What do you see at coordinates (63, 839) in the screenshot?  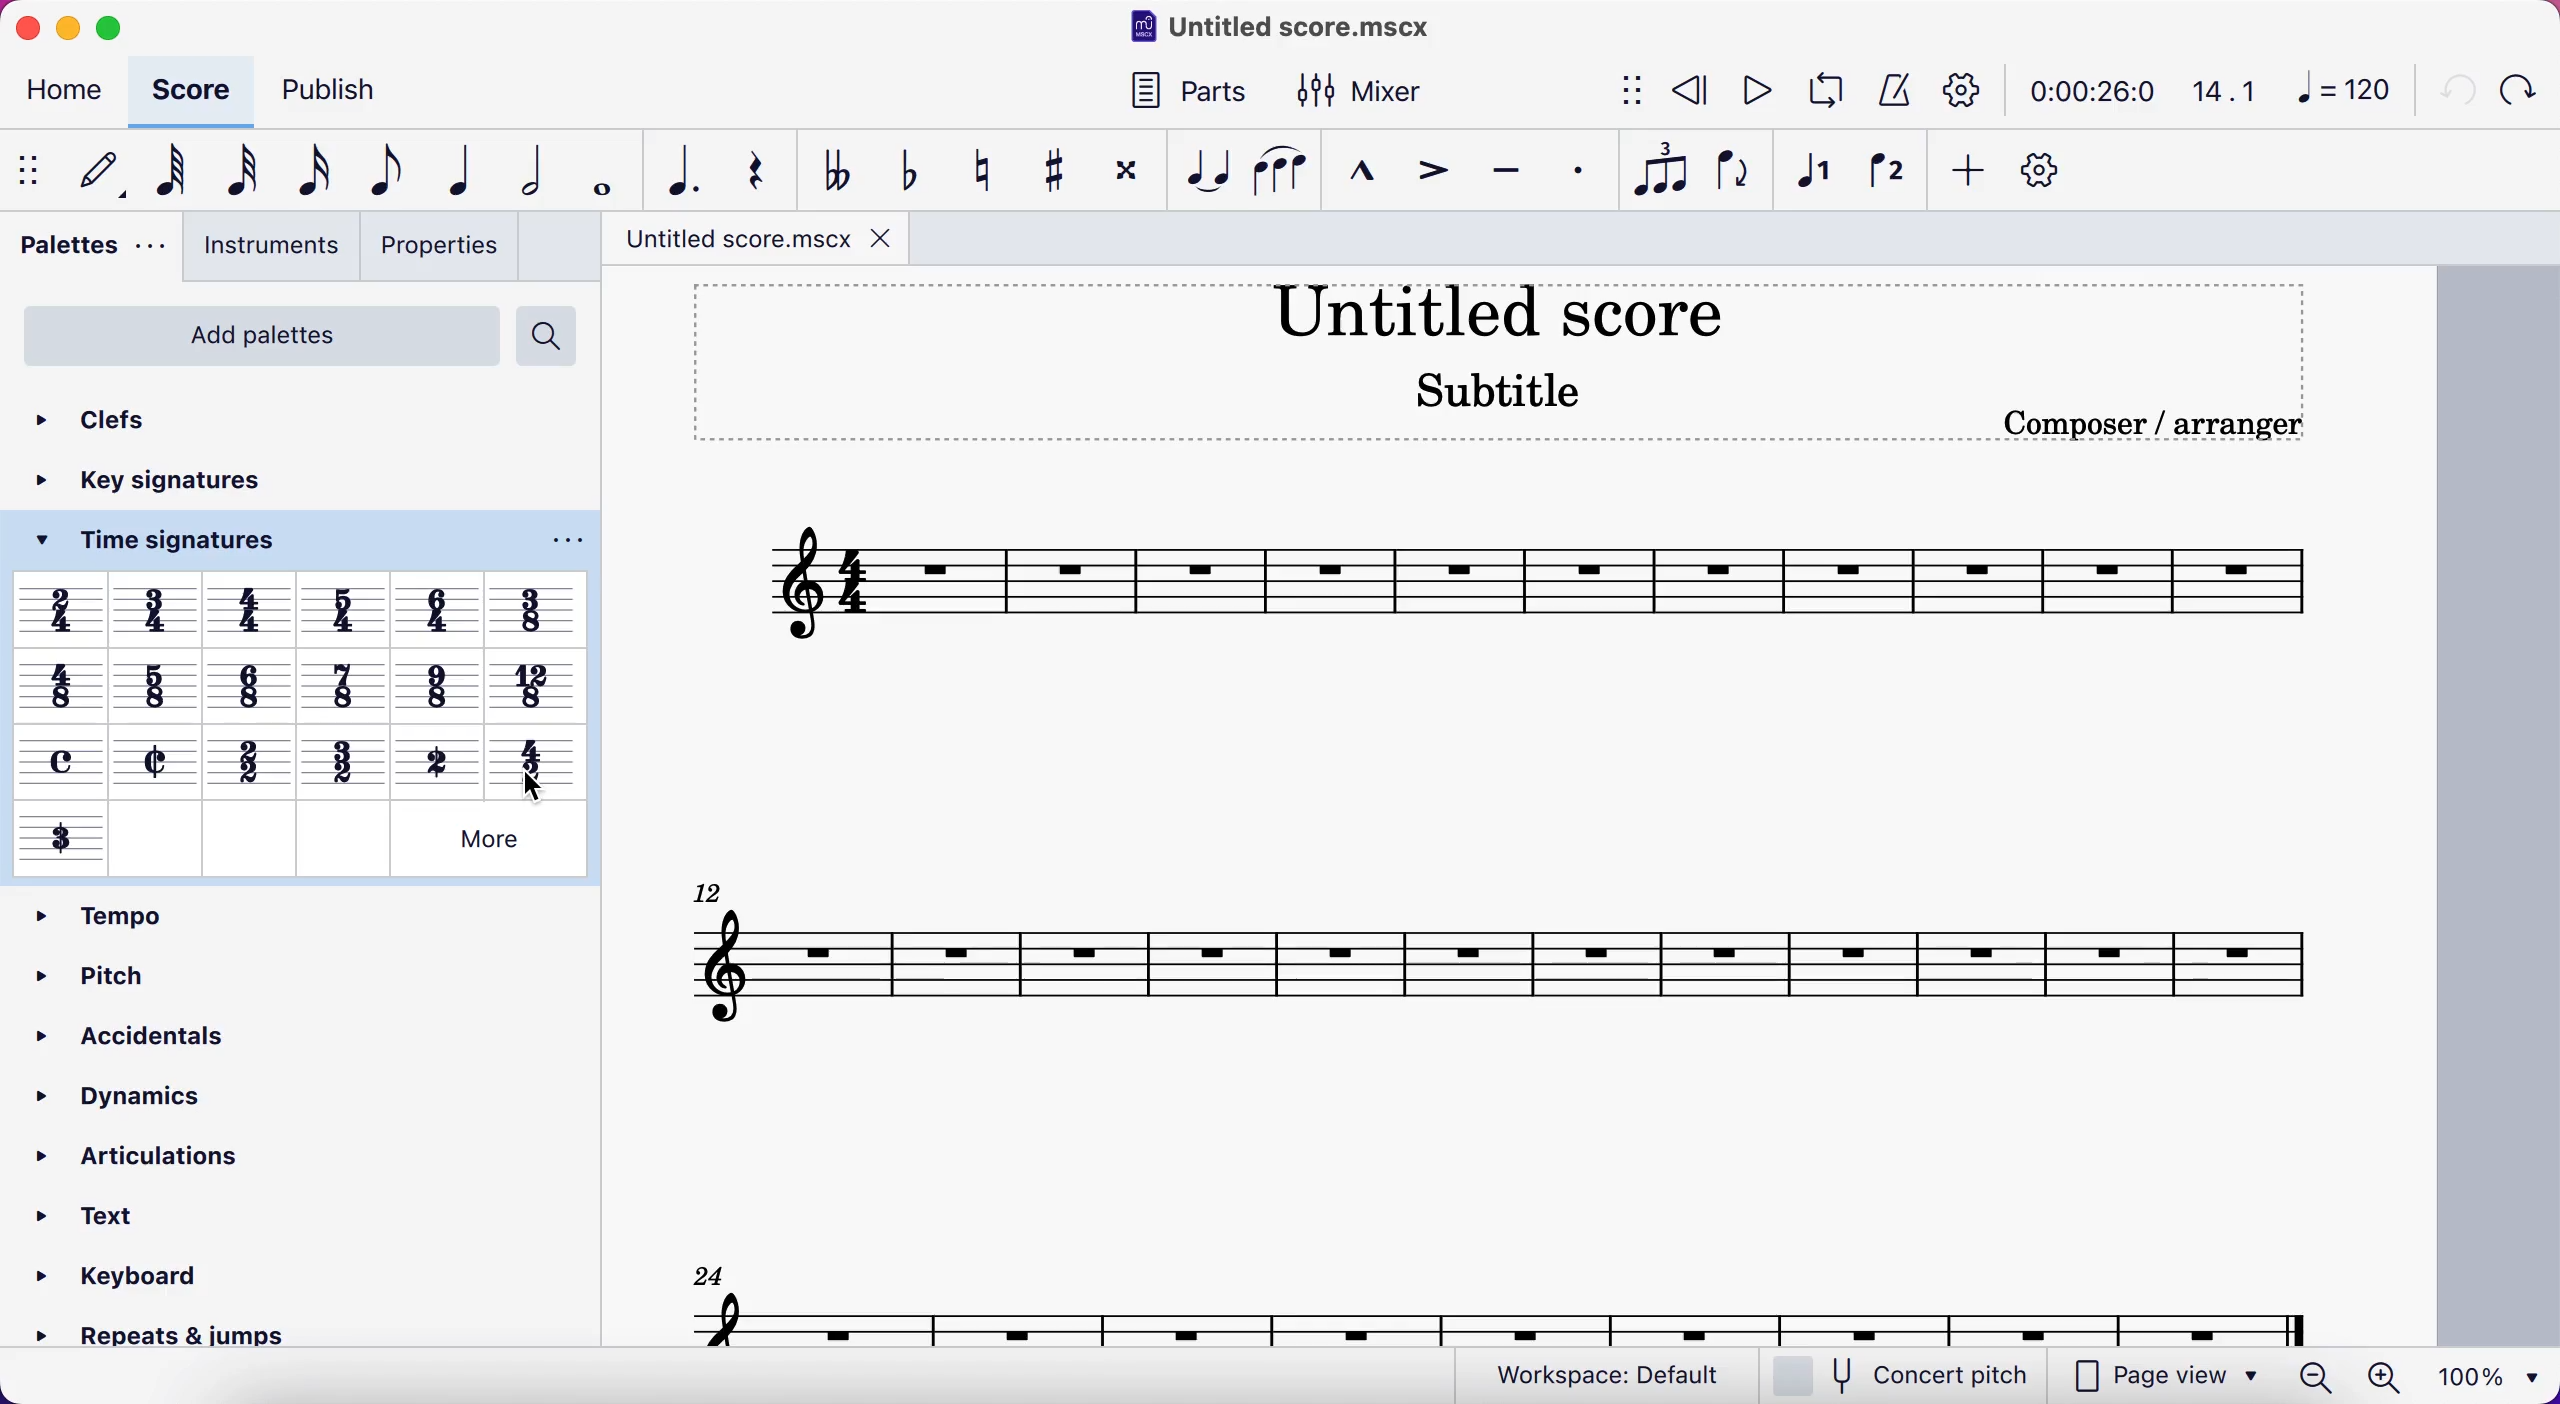 I see `` at bounding box center [63, 839].